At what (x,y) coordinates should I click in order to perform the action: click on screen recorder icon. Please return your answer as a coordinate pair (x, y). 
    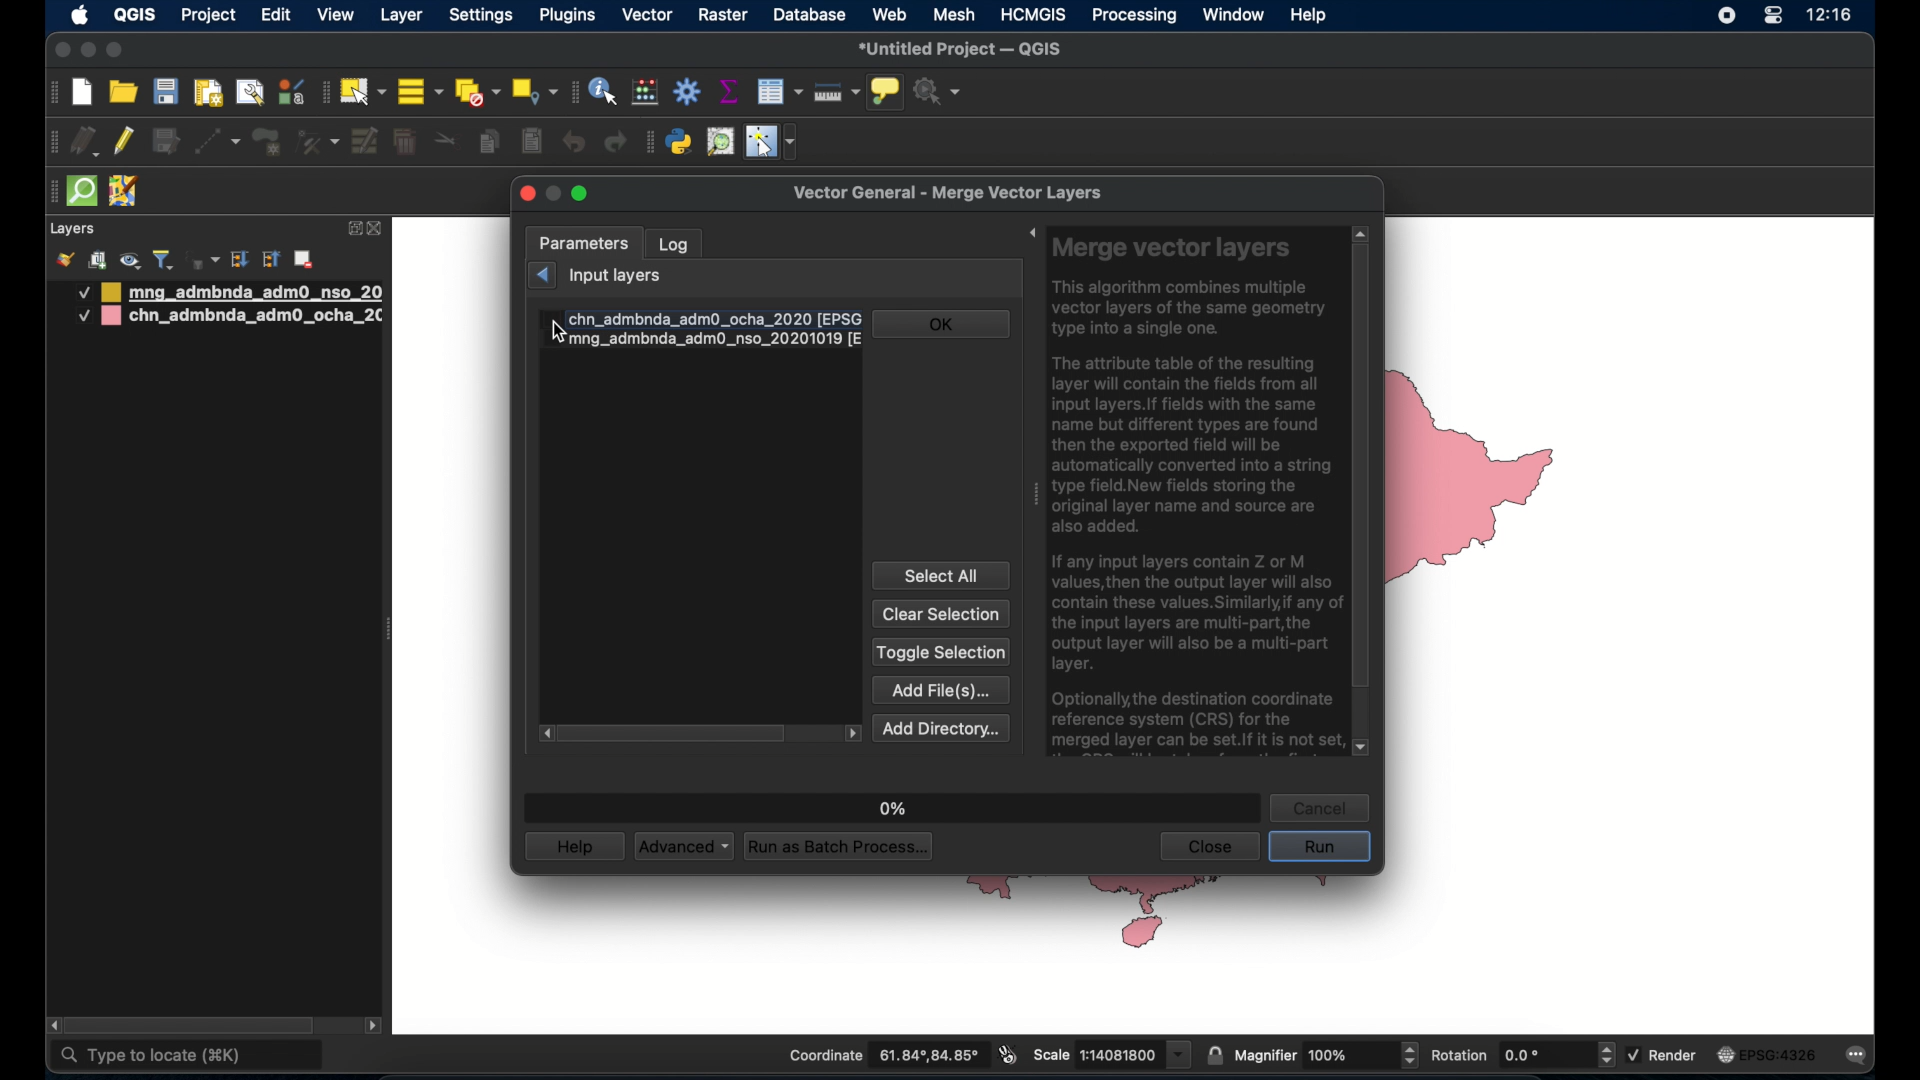
    Looking at the image, I should click on (1724, 16).